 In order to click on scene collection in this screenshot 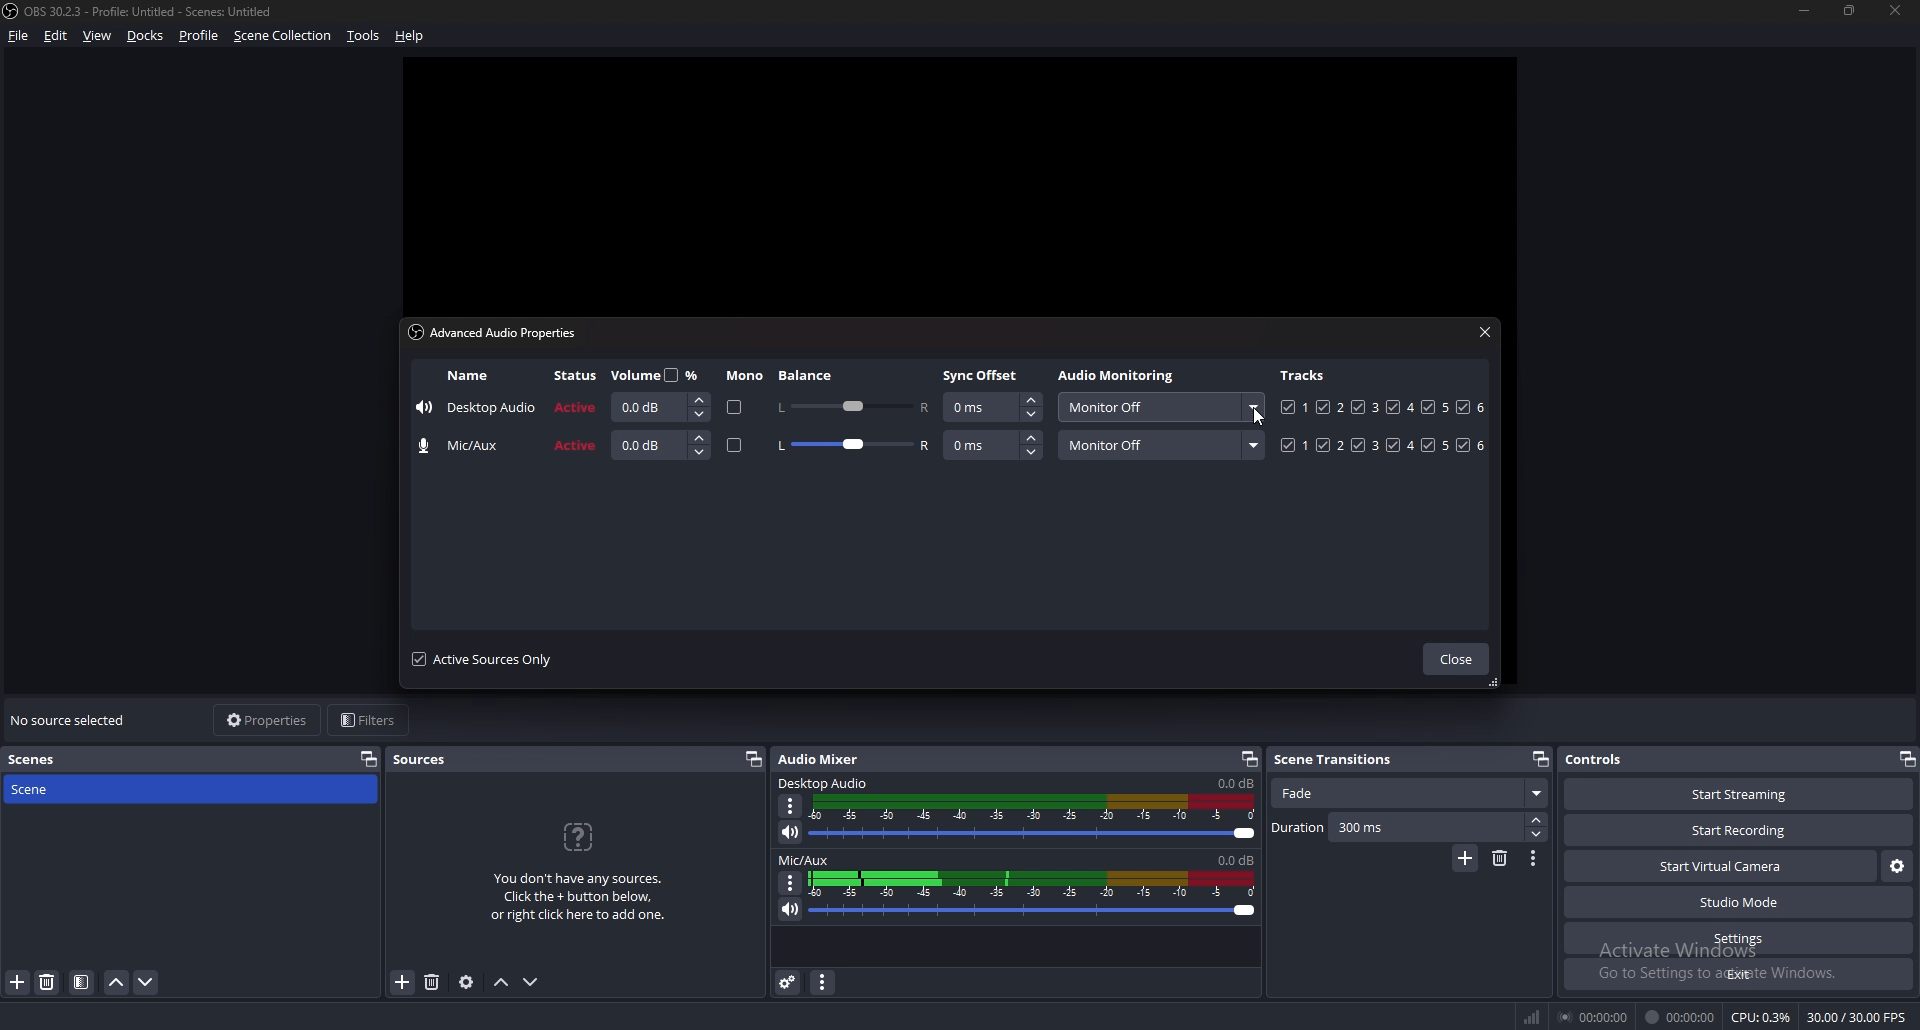, I will do `click(284, 35)`.